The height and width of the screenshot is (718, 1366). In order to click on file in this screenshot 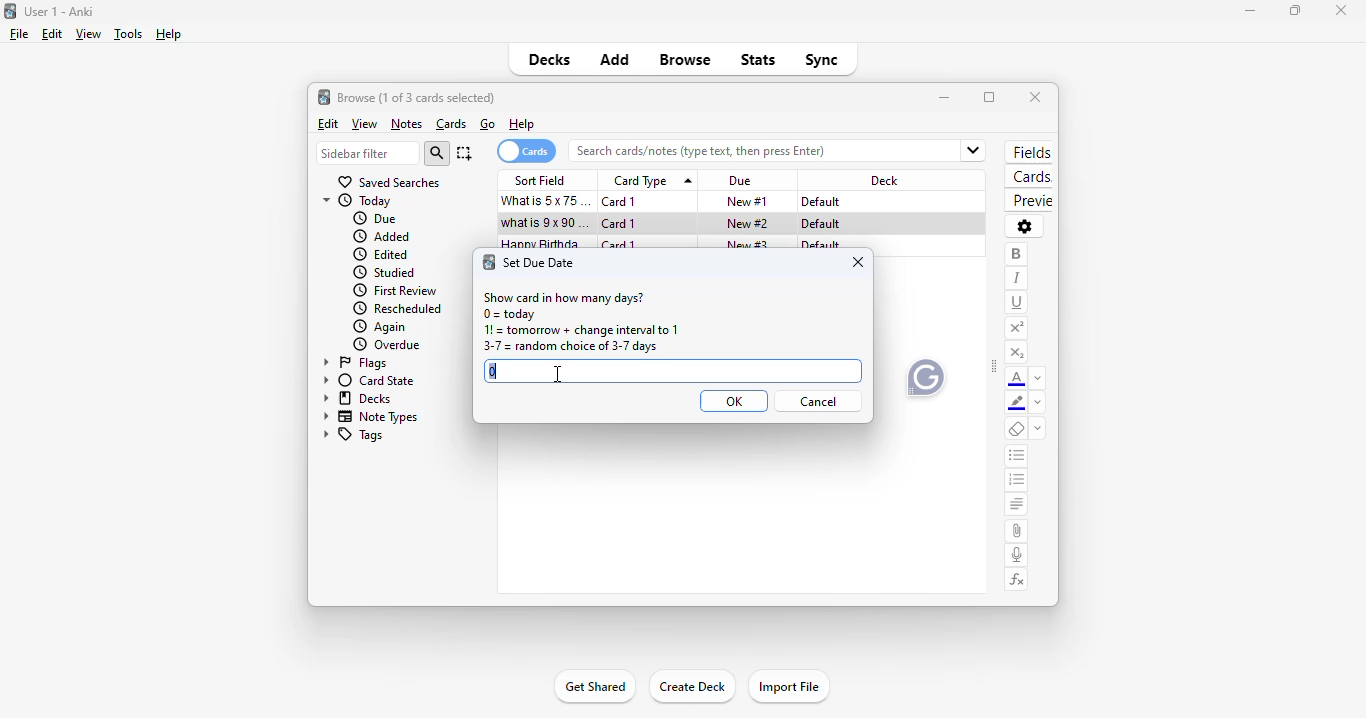, I will do `click(19, 34)`.